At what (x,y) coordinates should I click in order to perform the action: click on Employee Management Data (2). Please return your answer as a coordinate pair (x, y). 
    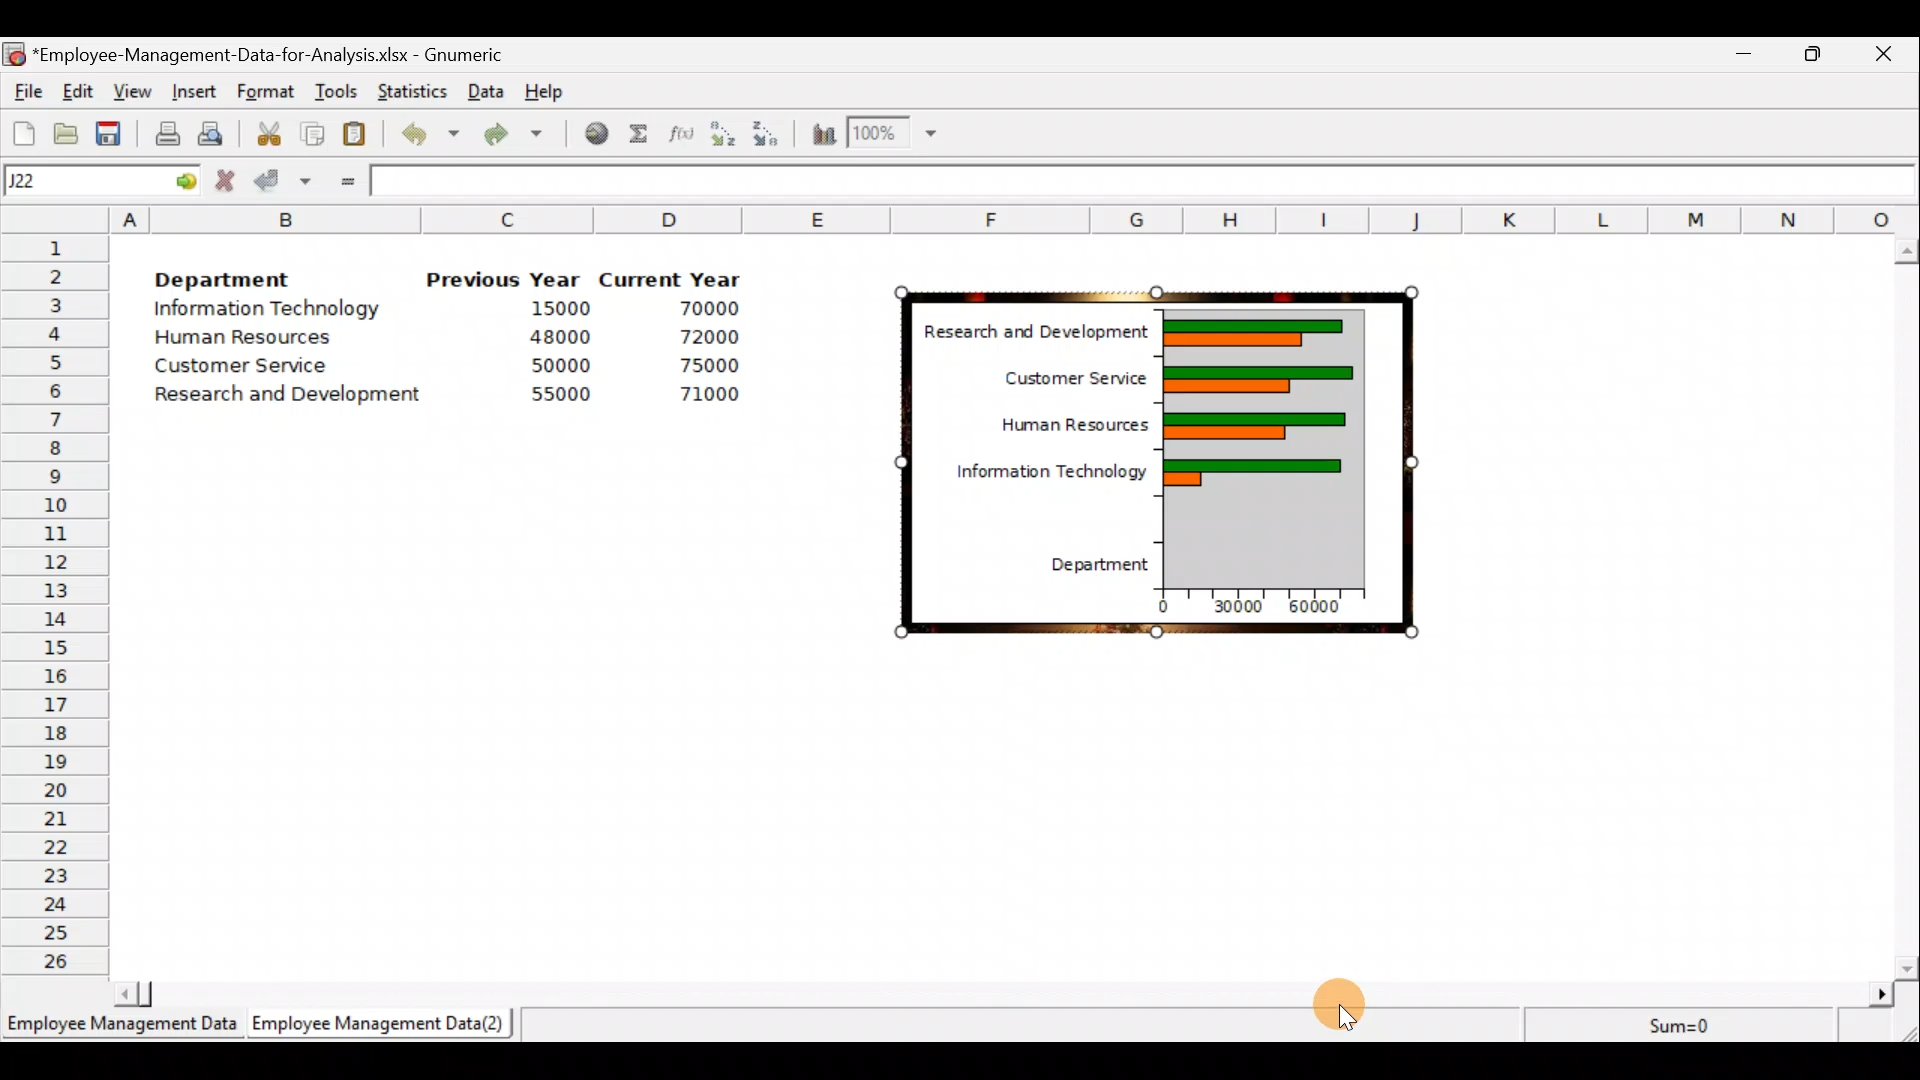
    Looking at the image, I should click on (382, 1024).